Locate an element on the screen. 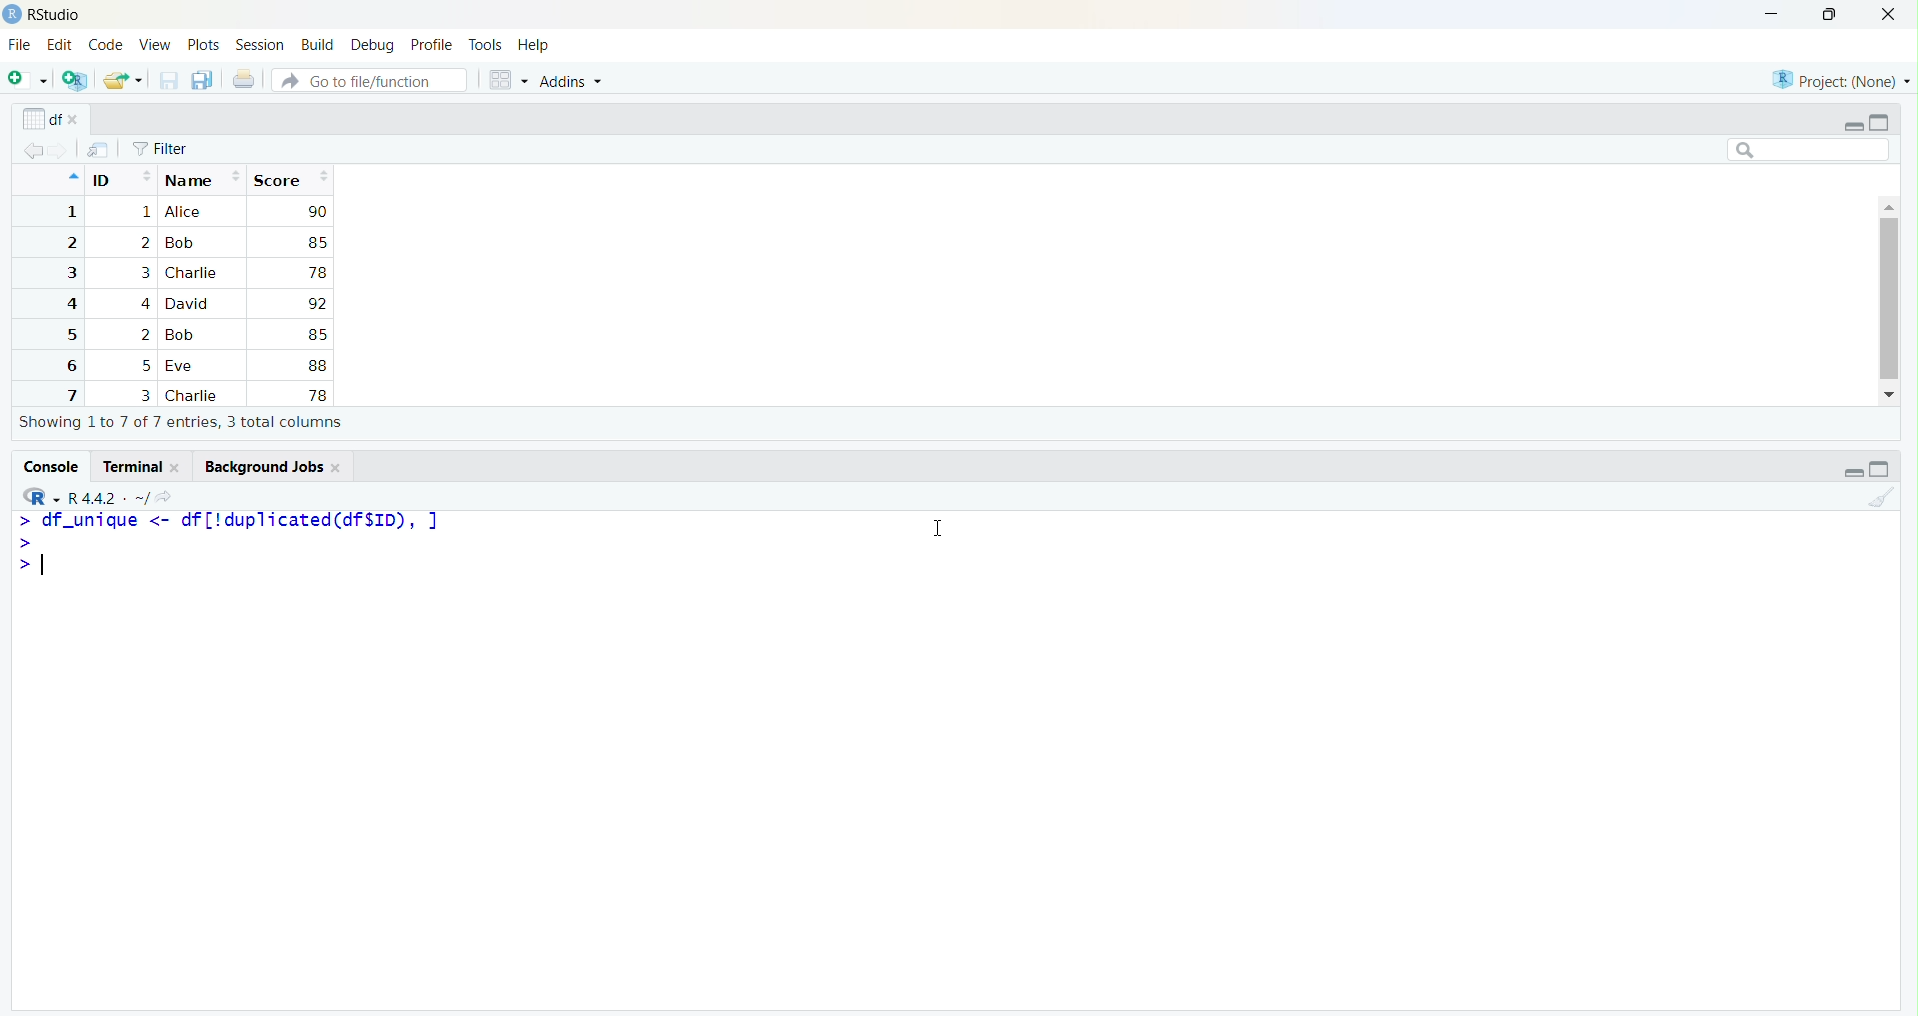 This screenshot has height=1016, width=1918. forward is located at coordinates (62, 151).